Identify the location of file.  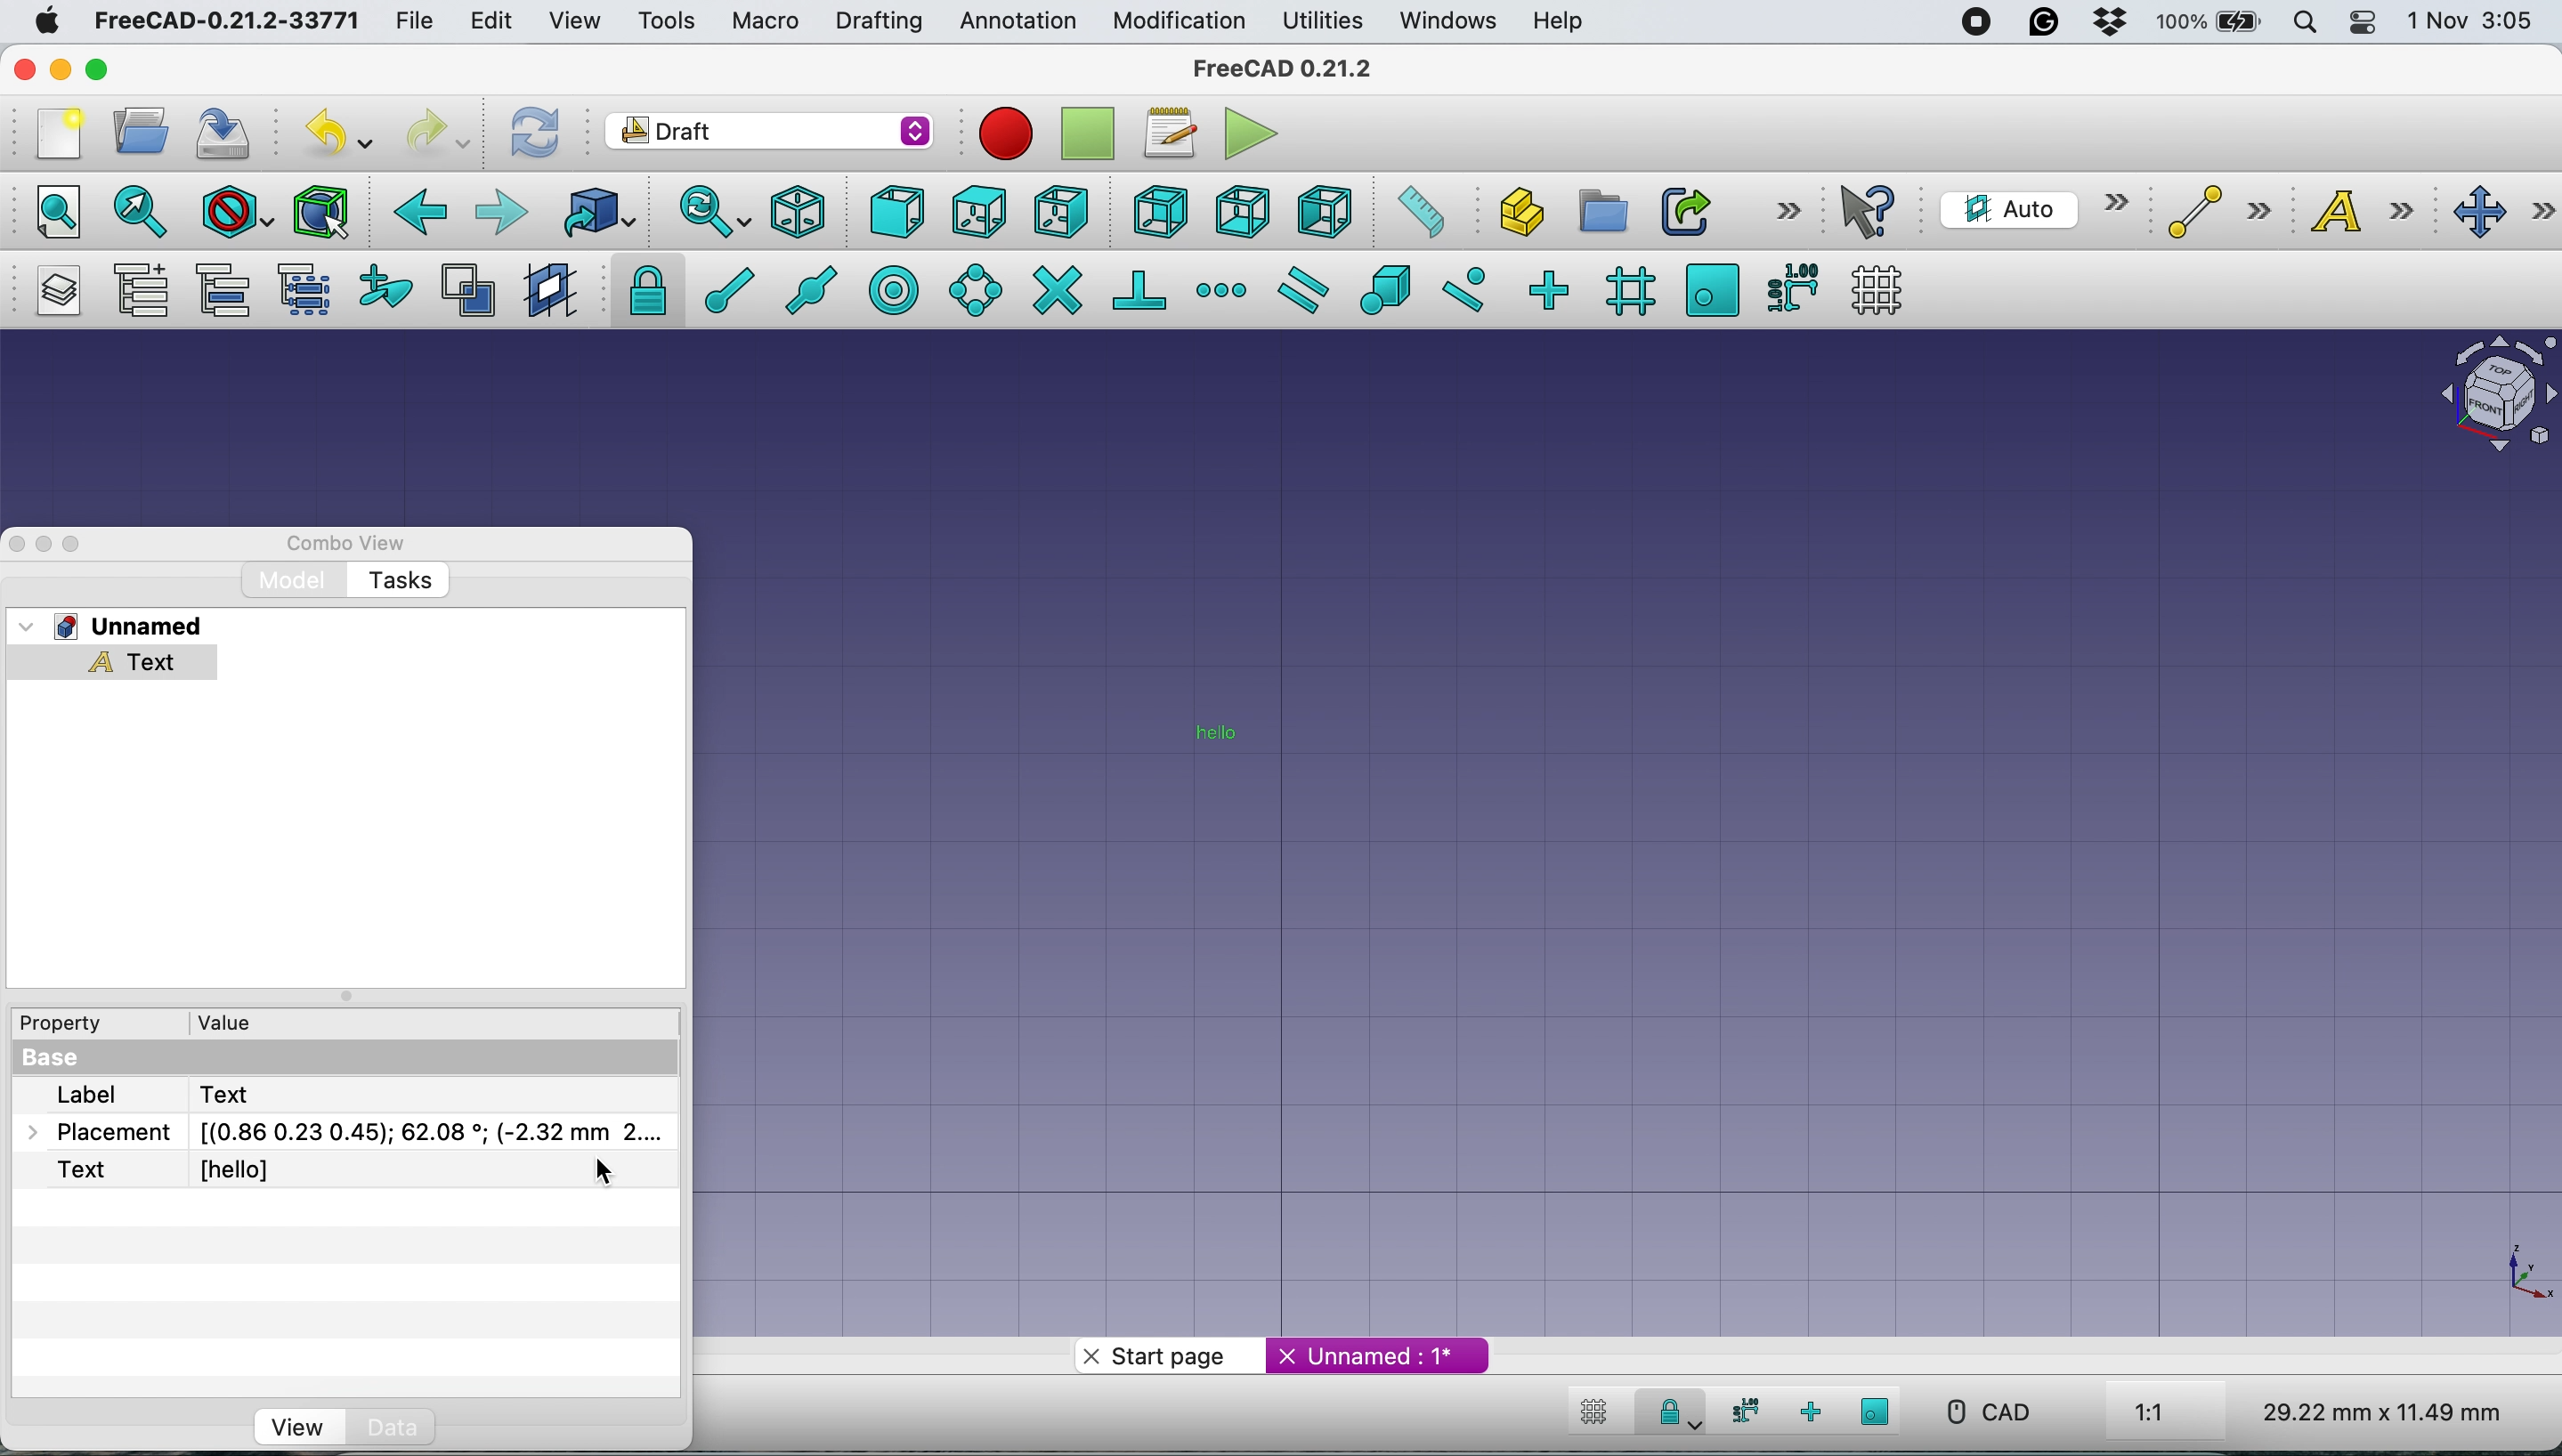
(415, 23).